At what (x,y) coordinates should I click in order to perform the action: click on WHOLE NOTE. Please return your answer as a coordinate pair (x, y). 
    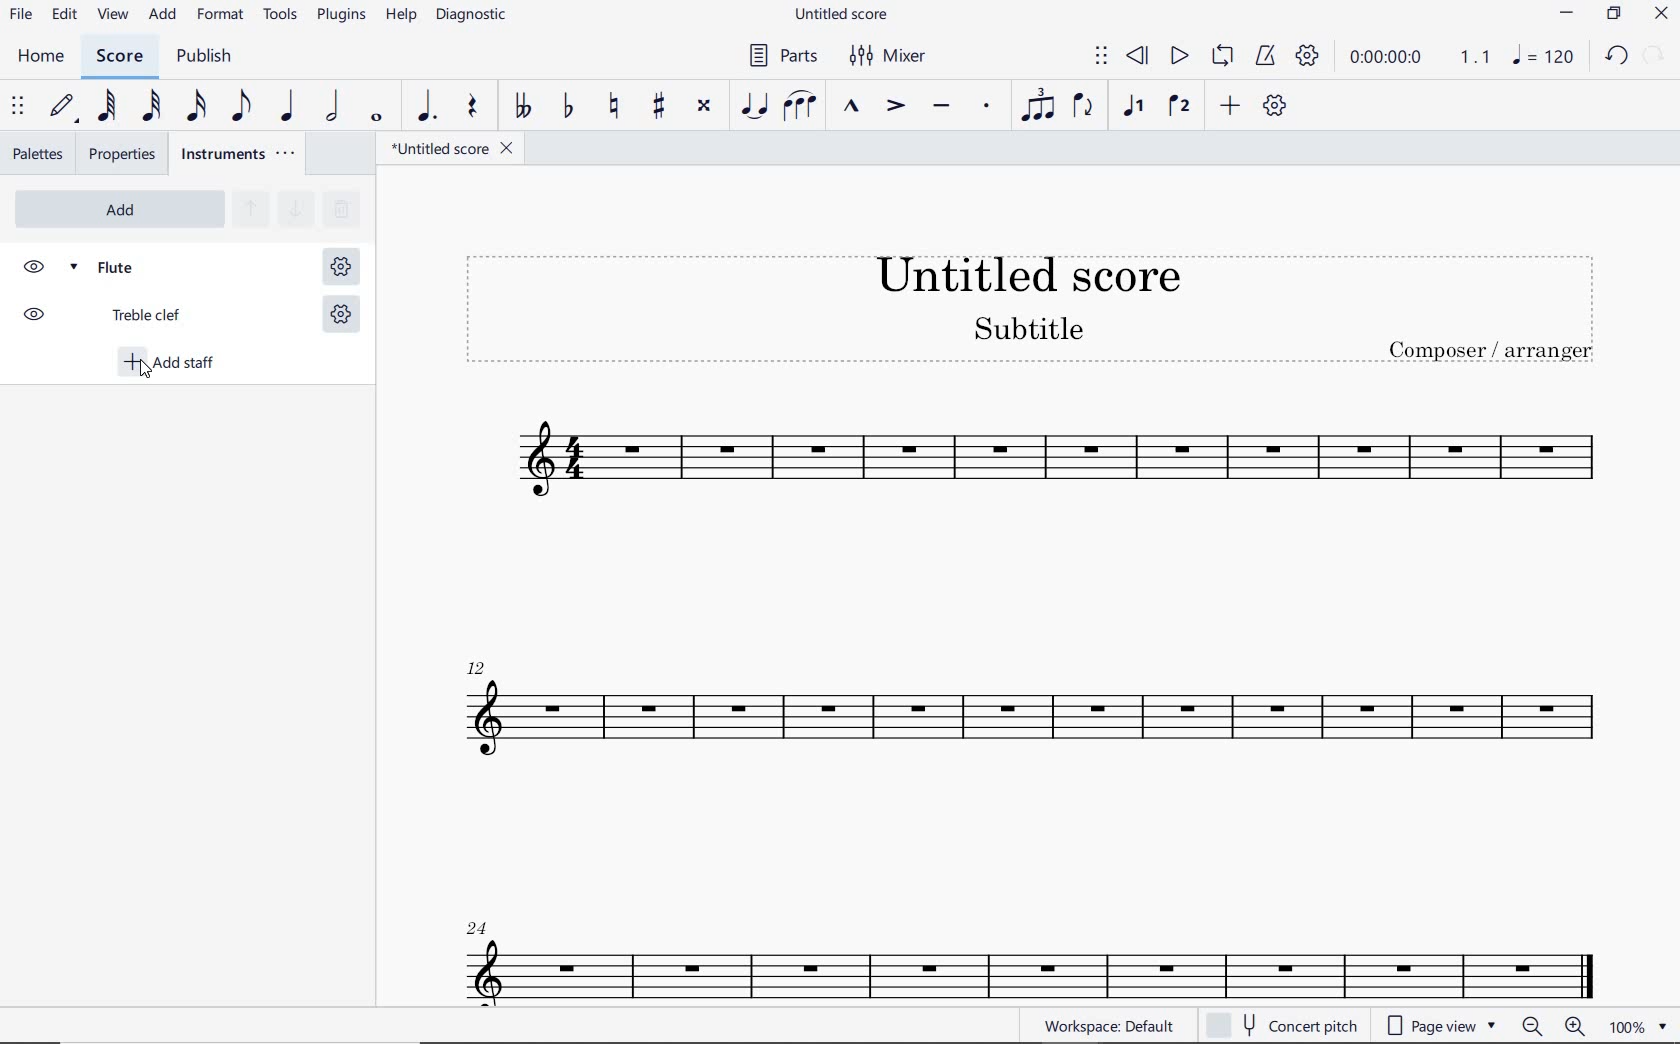
    Looking at the image, I should click on (378, 120).